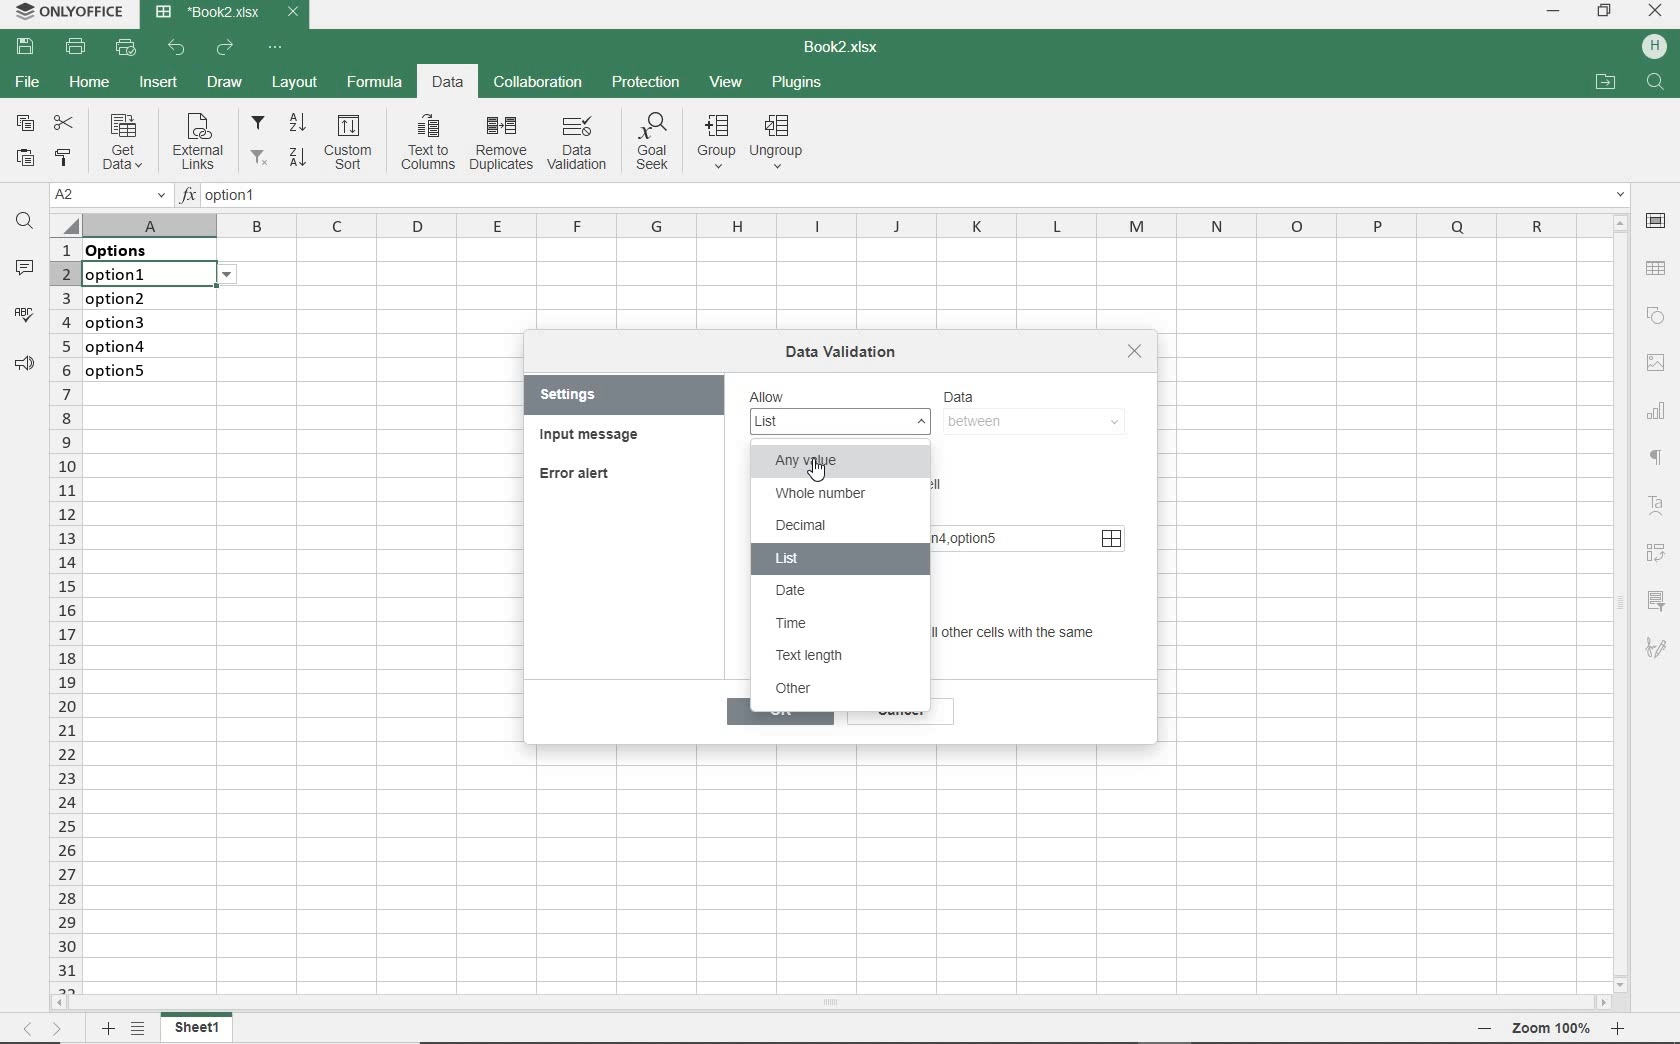 The width and height of the screenshot is (1680, 1044). What do you see at coordinates (1657, 84) in the screenshot?
I see `search` at bounding box center [1657, 84].